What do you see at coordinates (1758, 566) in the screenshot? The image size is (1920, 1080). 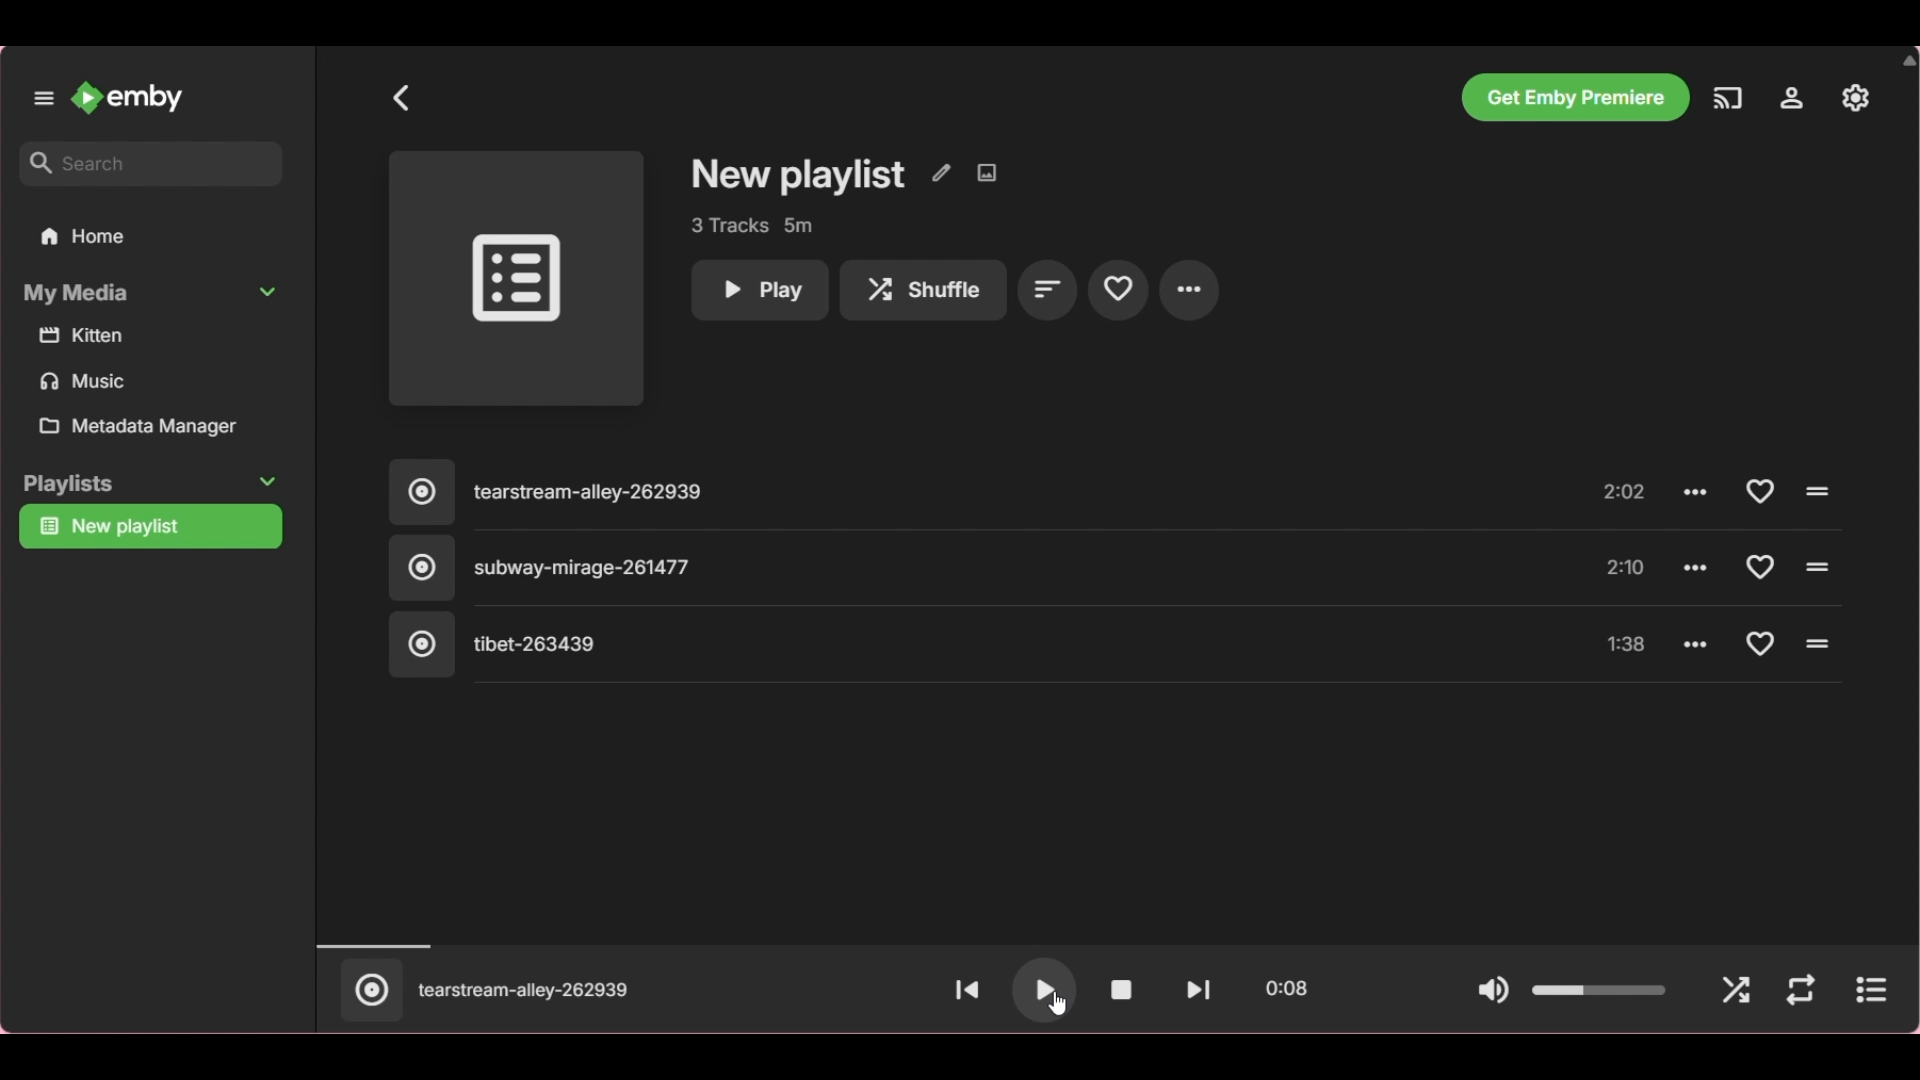 I see `Add respective song to favorites` at bounding box center [1758, 566].